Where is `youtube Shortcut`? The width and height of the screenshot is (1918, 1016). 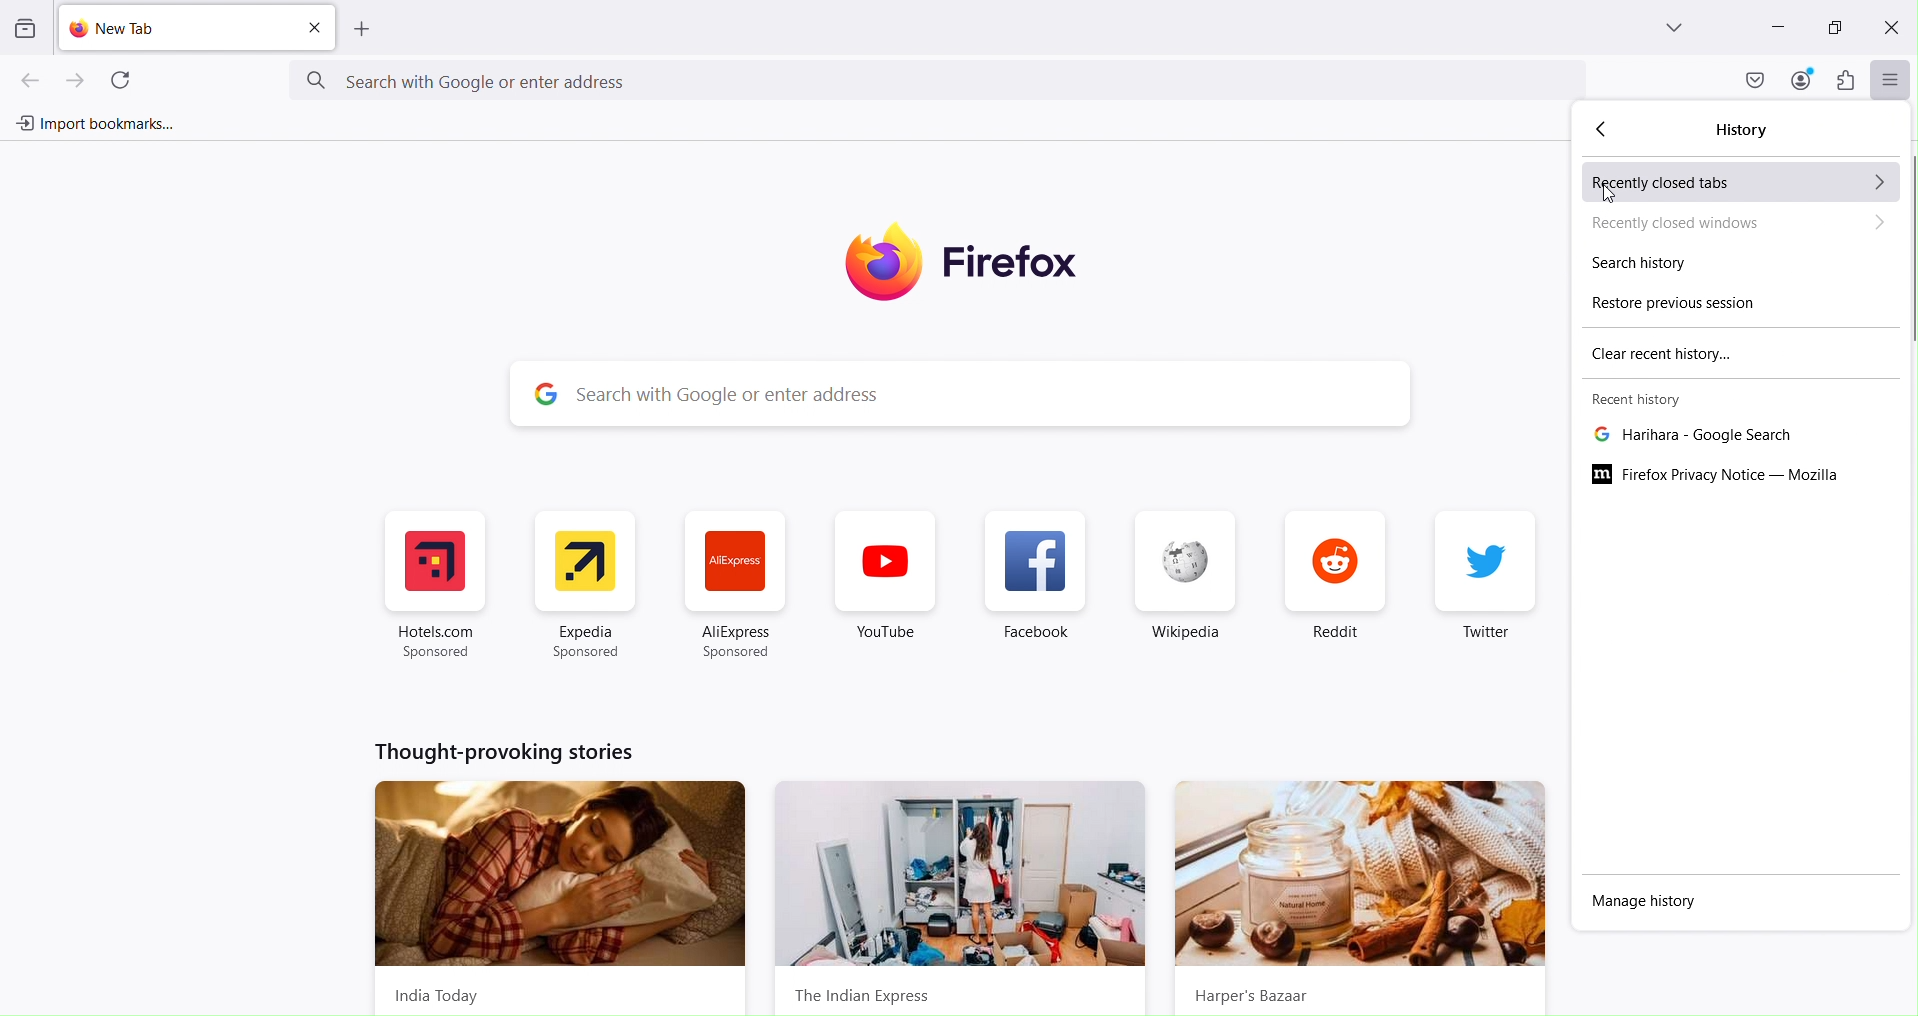 youtube Shortcut is located at coordinates (885, 586).